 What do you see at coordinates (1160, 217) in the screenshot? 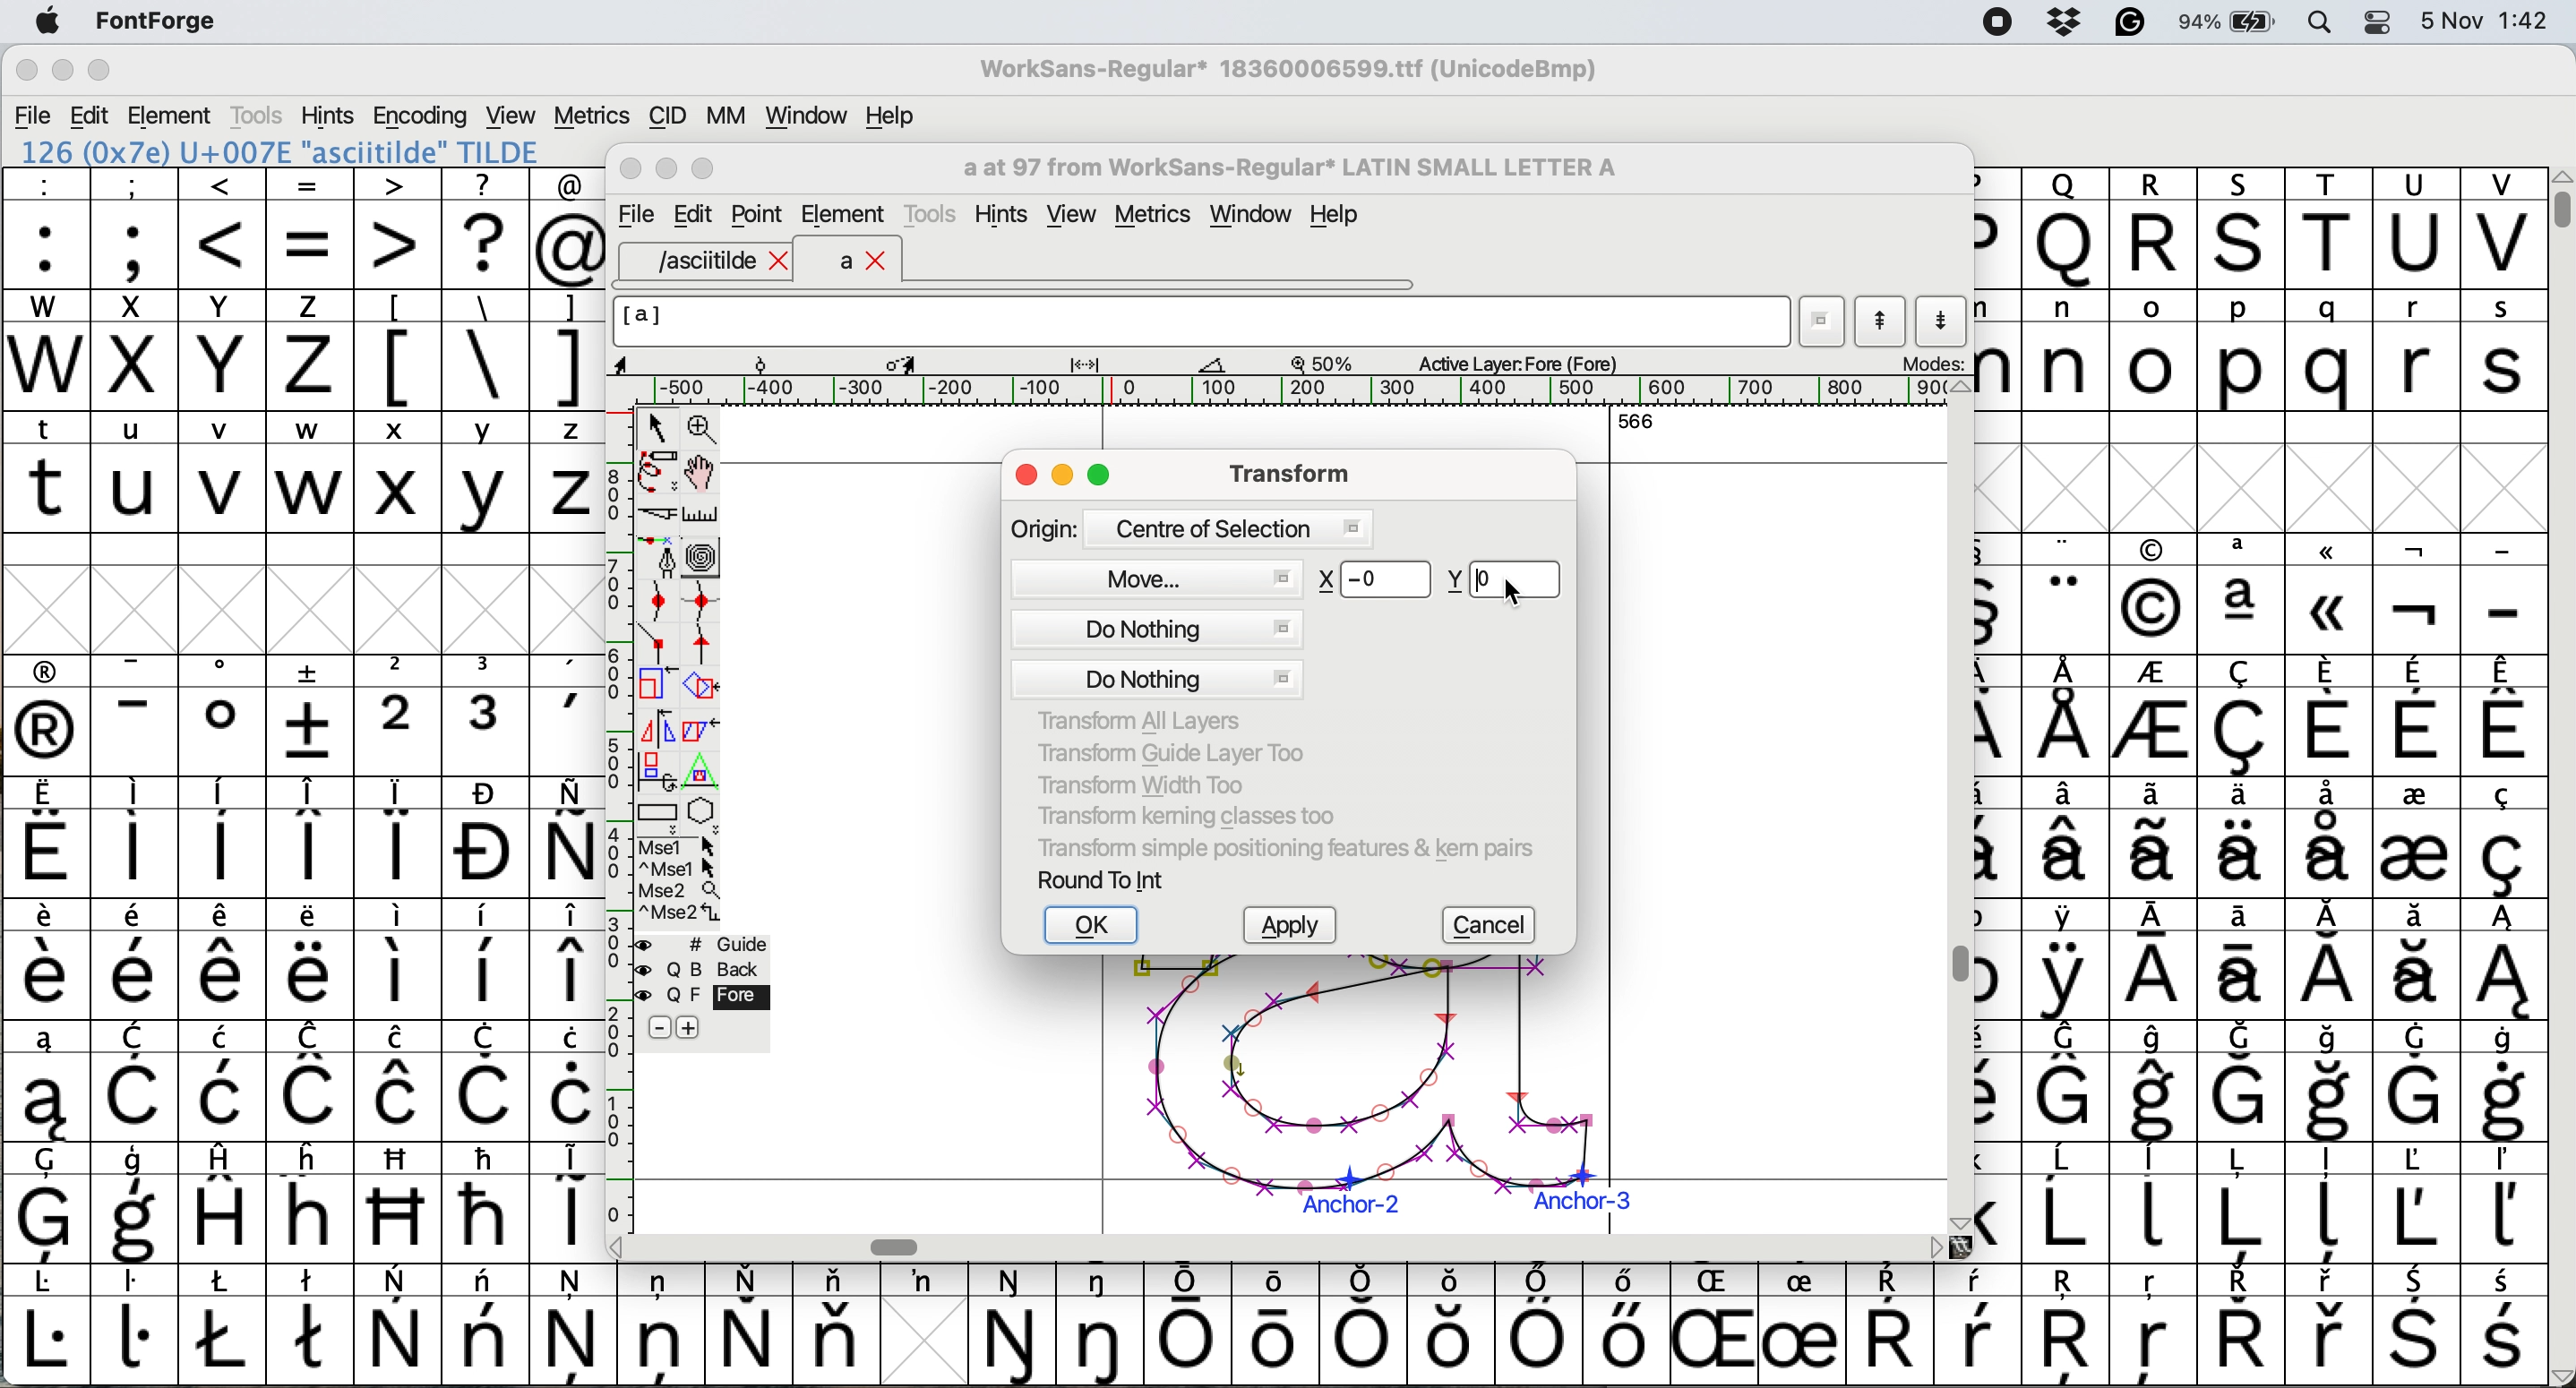
I see `metrics` at bounding box center [1160, 217].